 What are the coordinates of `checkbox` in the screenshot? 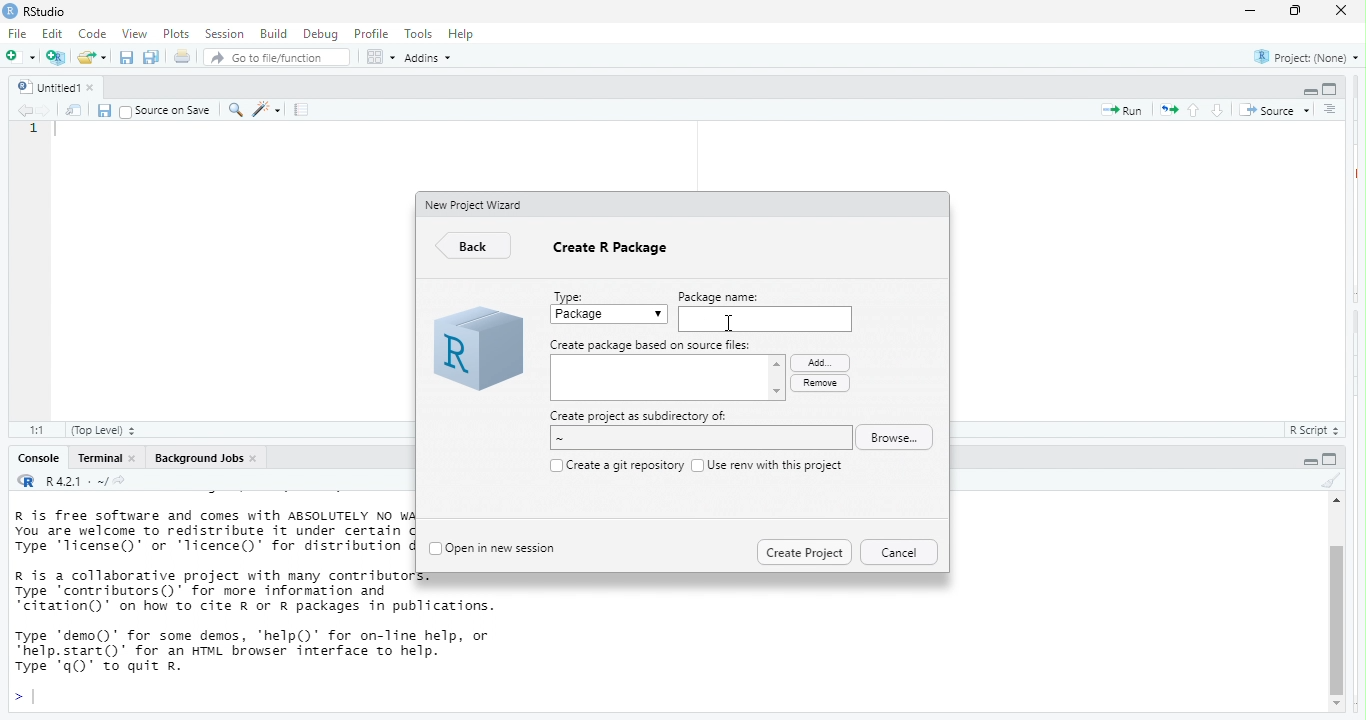 It's located at (553, 465).